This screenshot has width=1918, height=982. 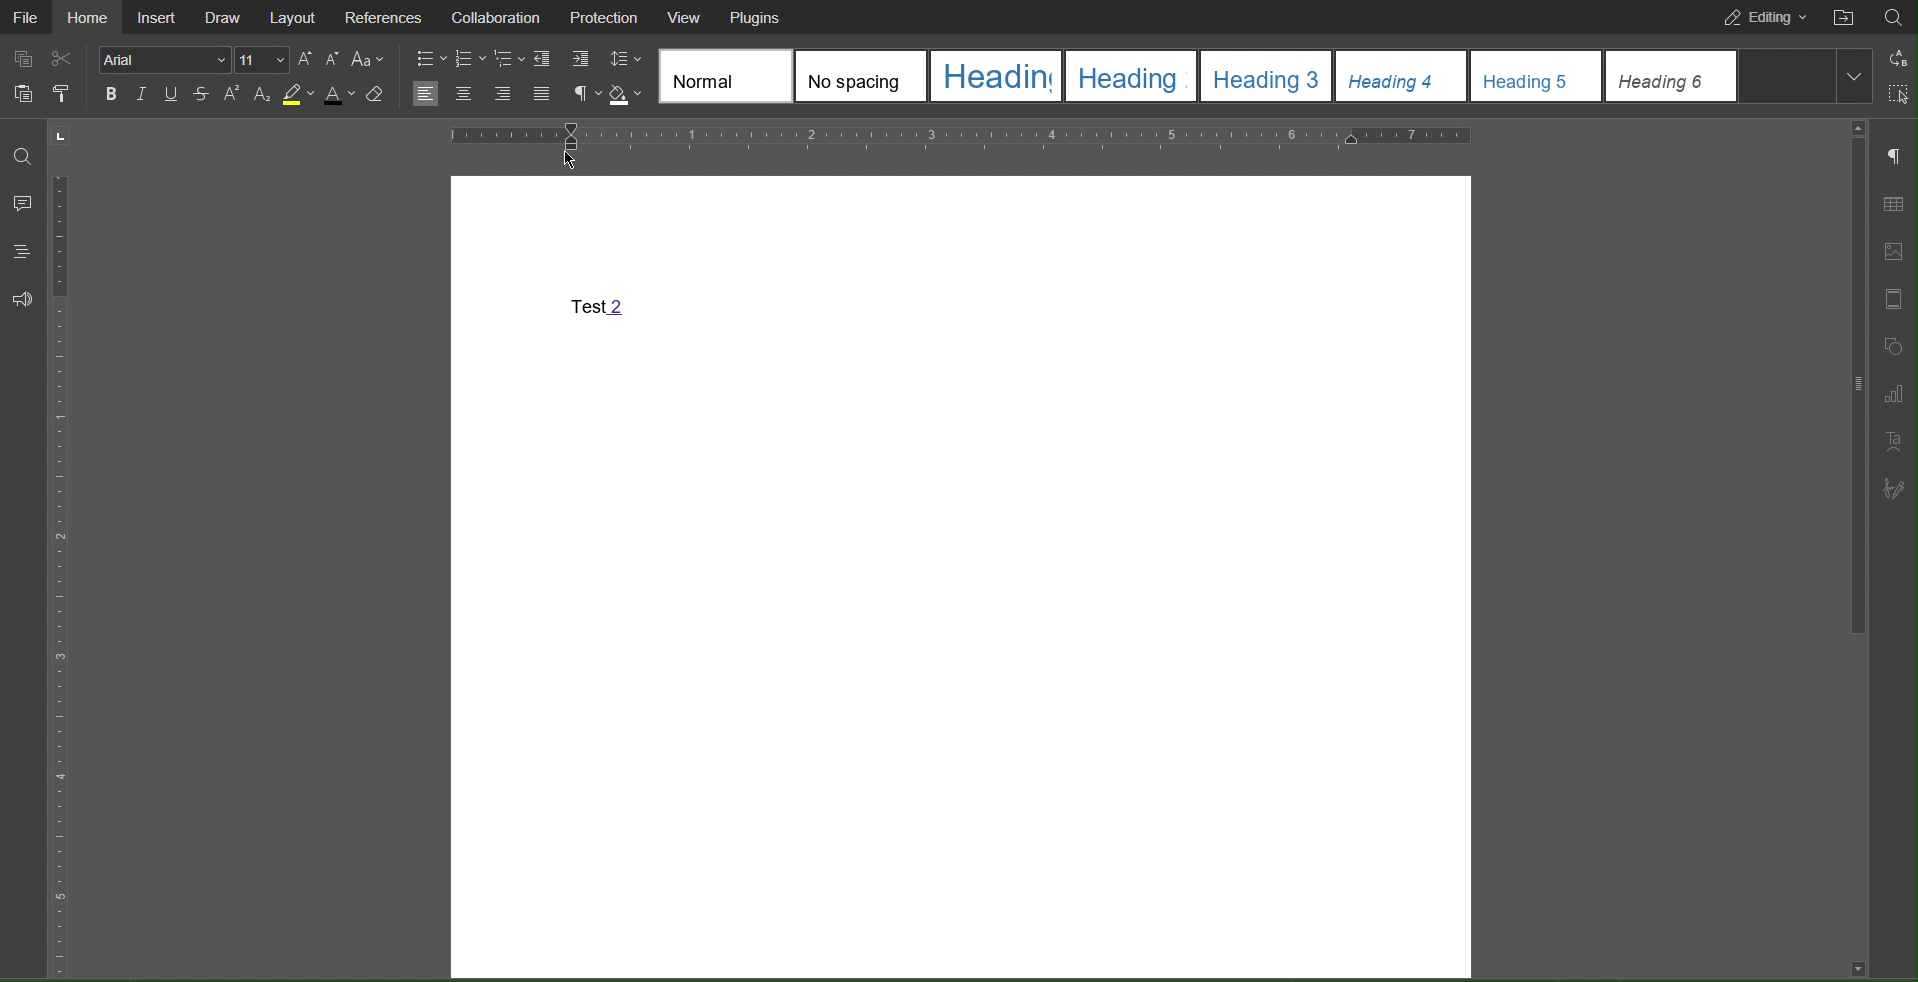 What do you see at coordinates (469, 58) in the screenshot?
I see `Numbered List` at bounding box center [469, 58].